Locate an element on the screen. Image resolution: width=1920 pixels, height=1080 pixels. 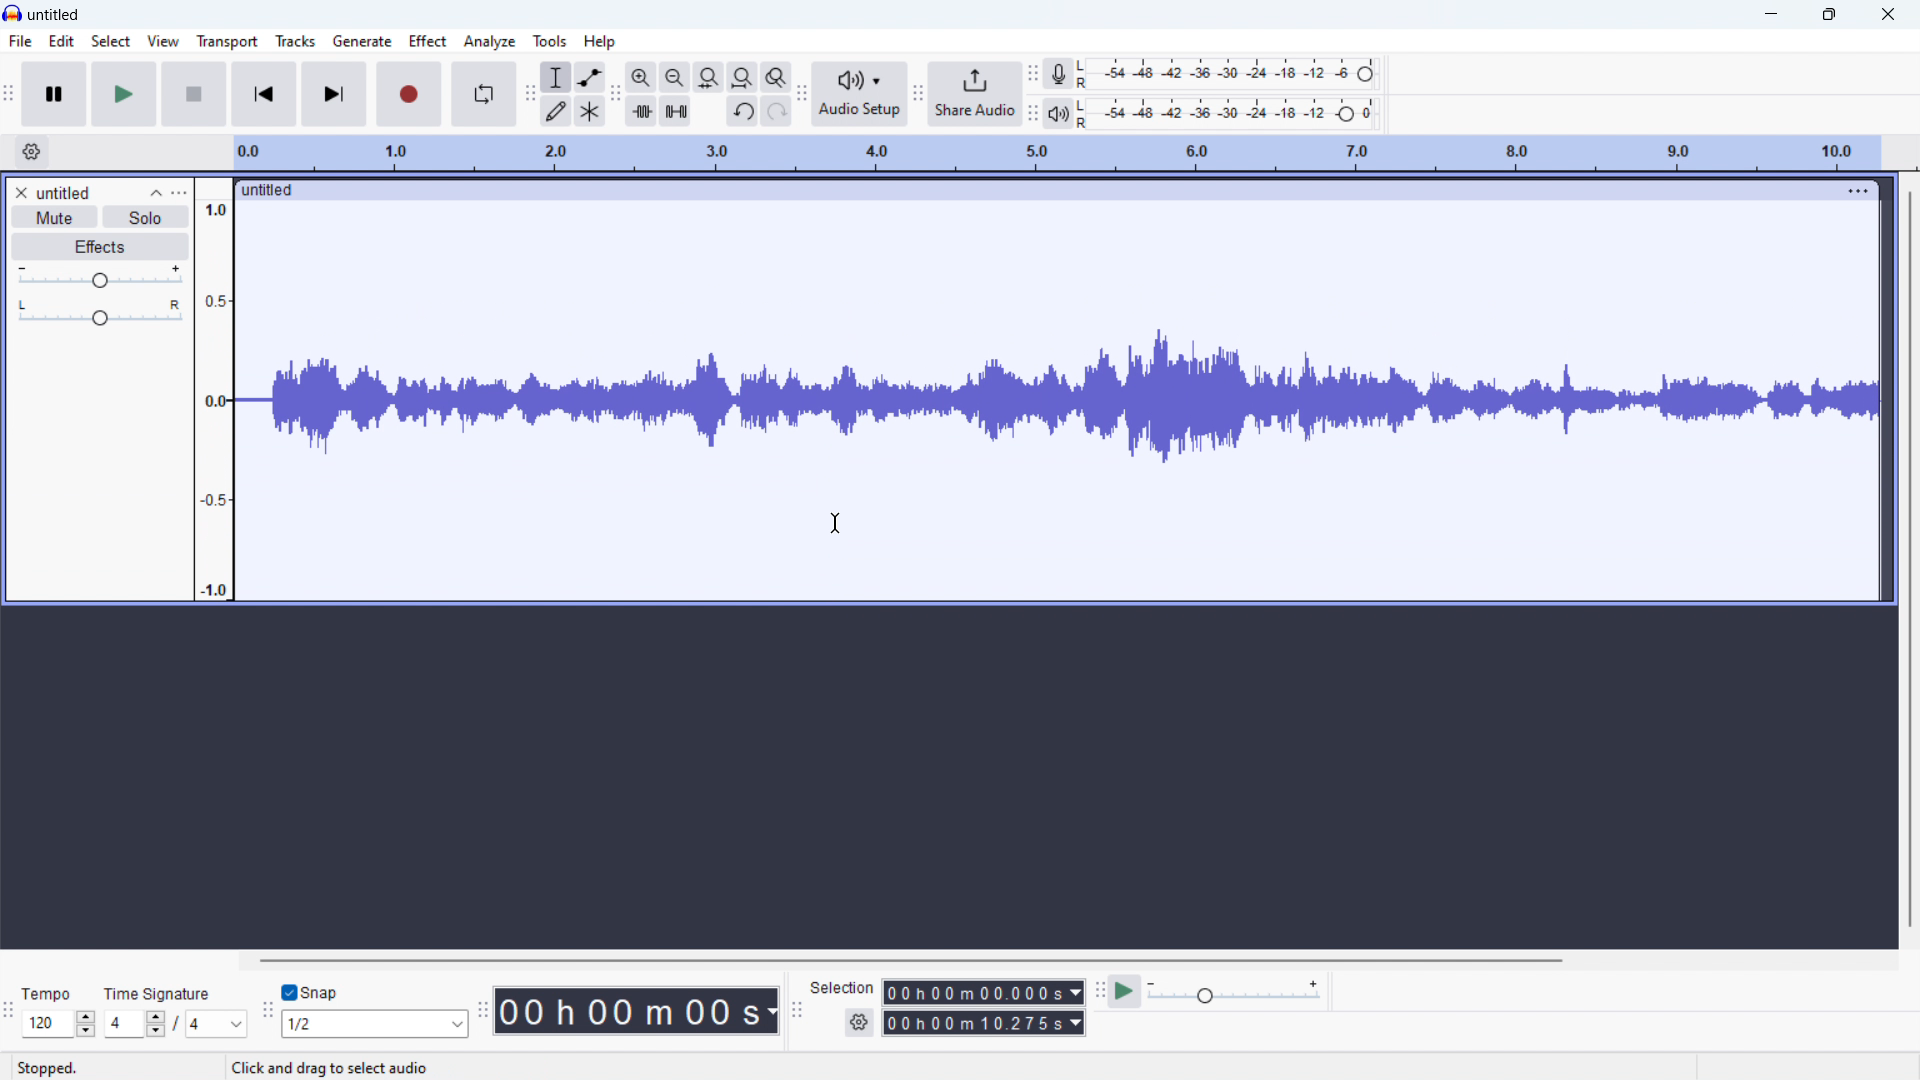
stop is located at coordinates (195, 94).